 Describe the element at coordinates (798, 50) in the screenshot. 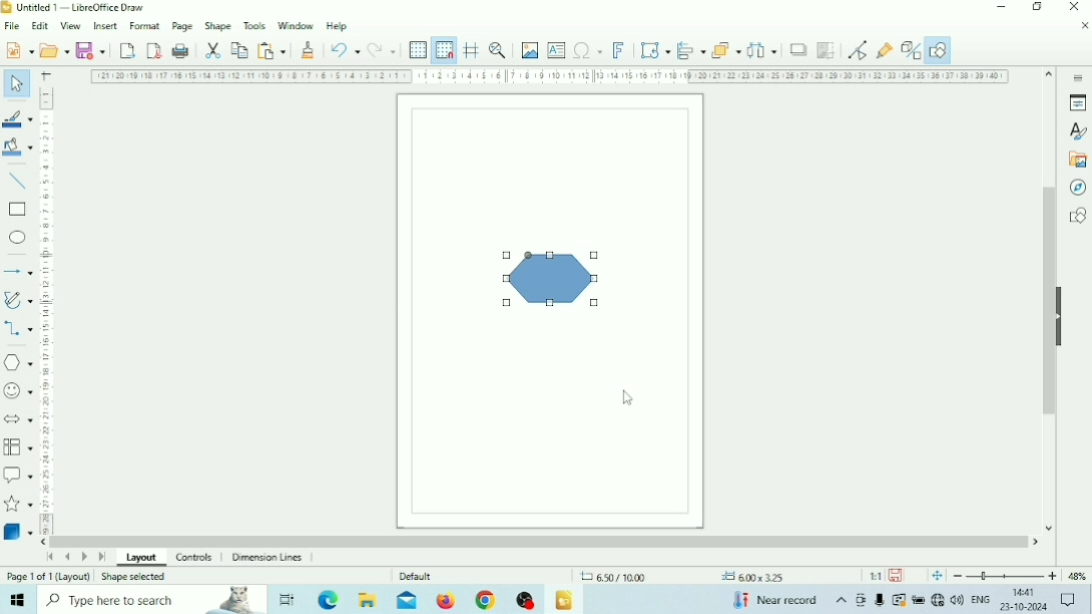

I see `Shadow` at that location.